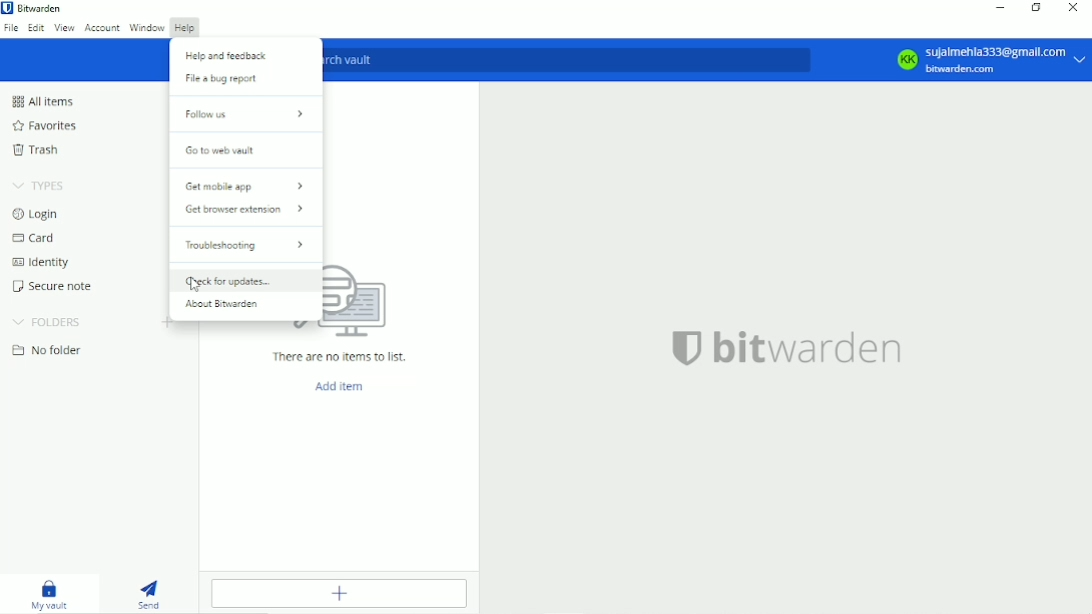 This screenshot has height=614, width=1092. Describe the element at coordinates (37, 150) in the screenshot. I see `Trash` at that location.